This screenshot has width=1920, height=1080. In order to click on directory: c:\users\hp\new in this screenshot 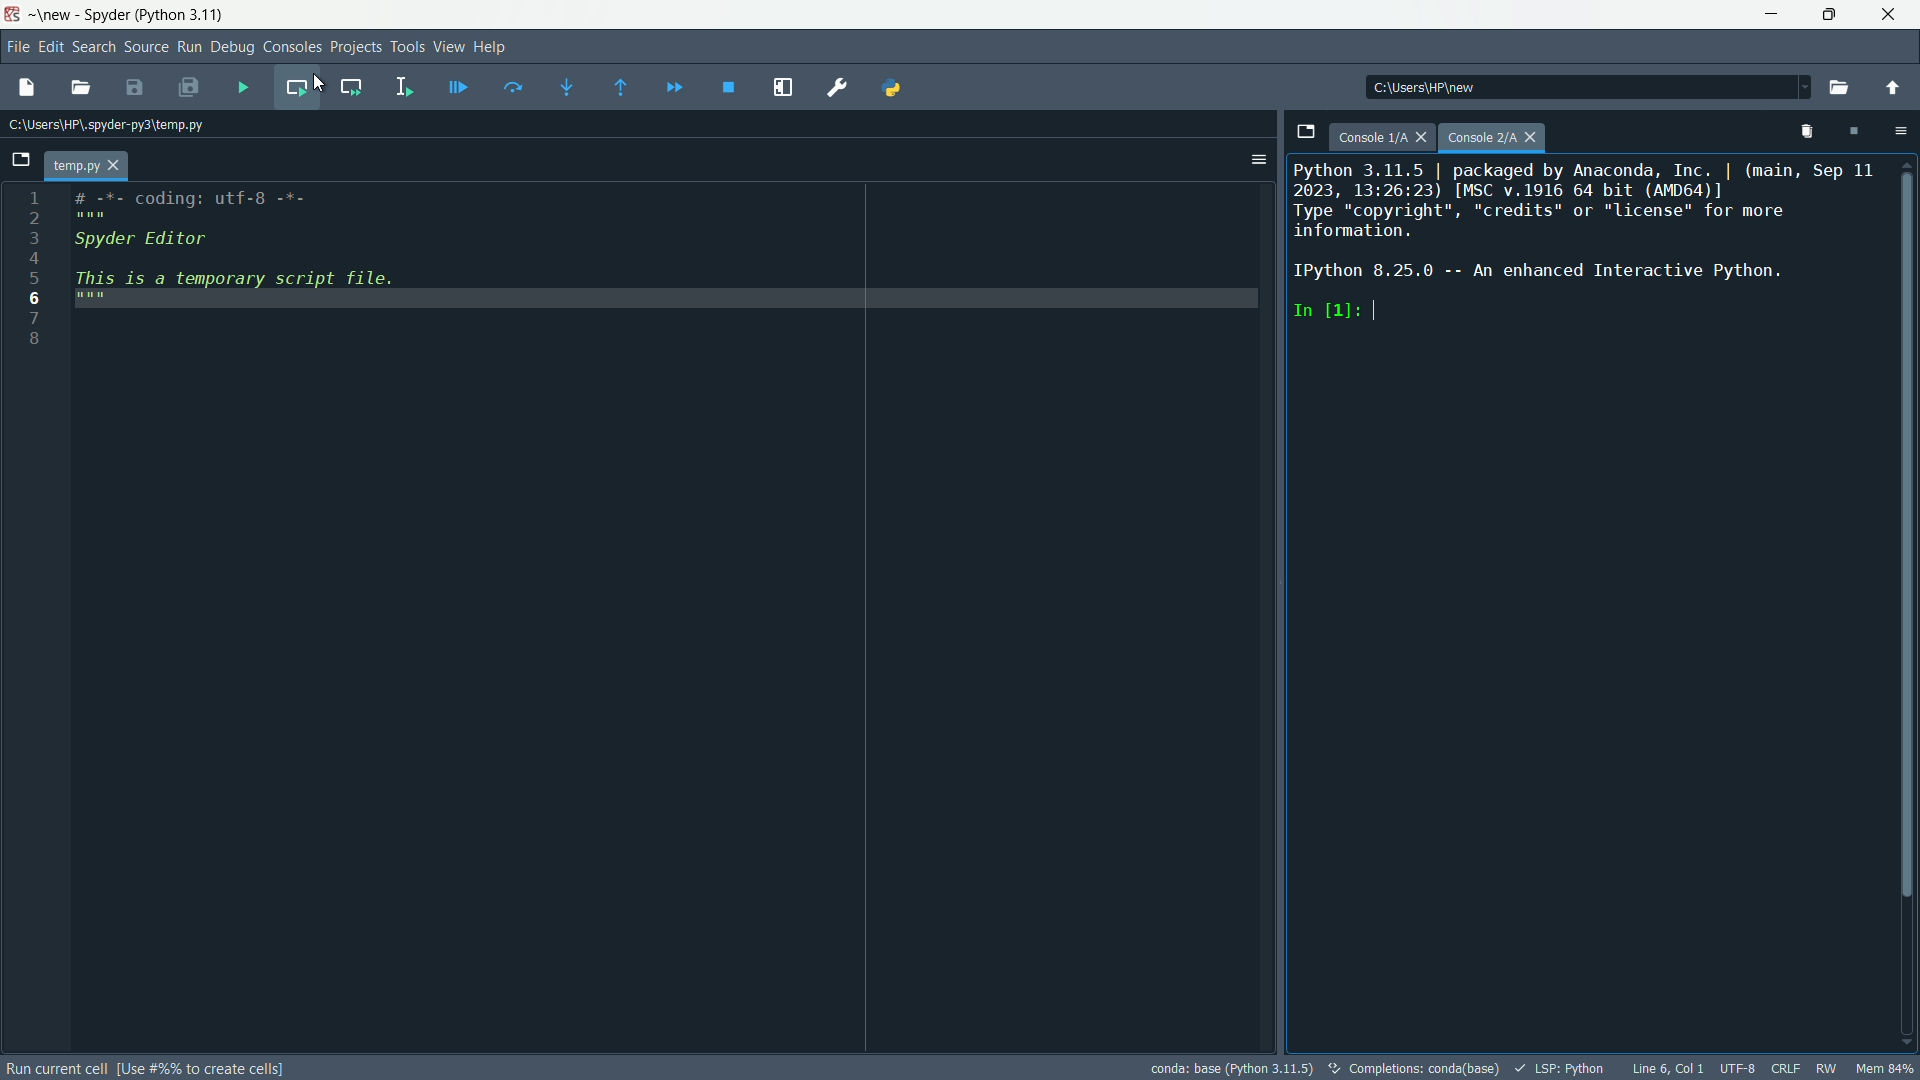, I will do `click(1436, 87)`.